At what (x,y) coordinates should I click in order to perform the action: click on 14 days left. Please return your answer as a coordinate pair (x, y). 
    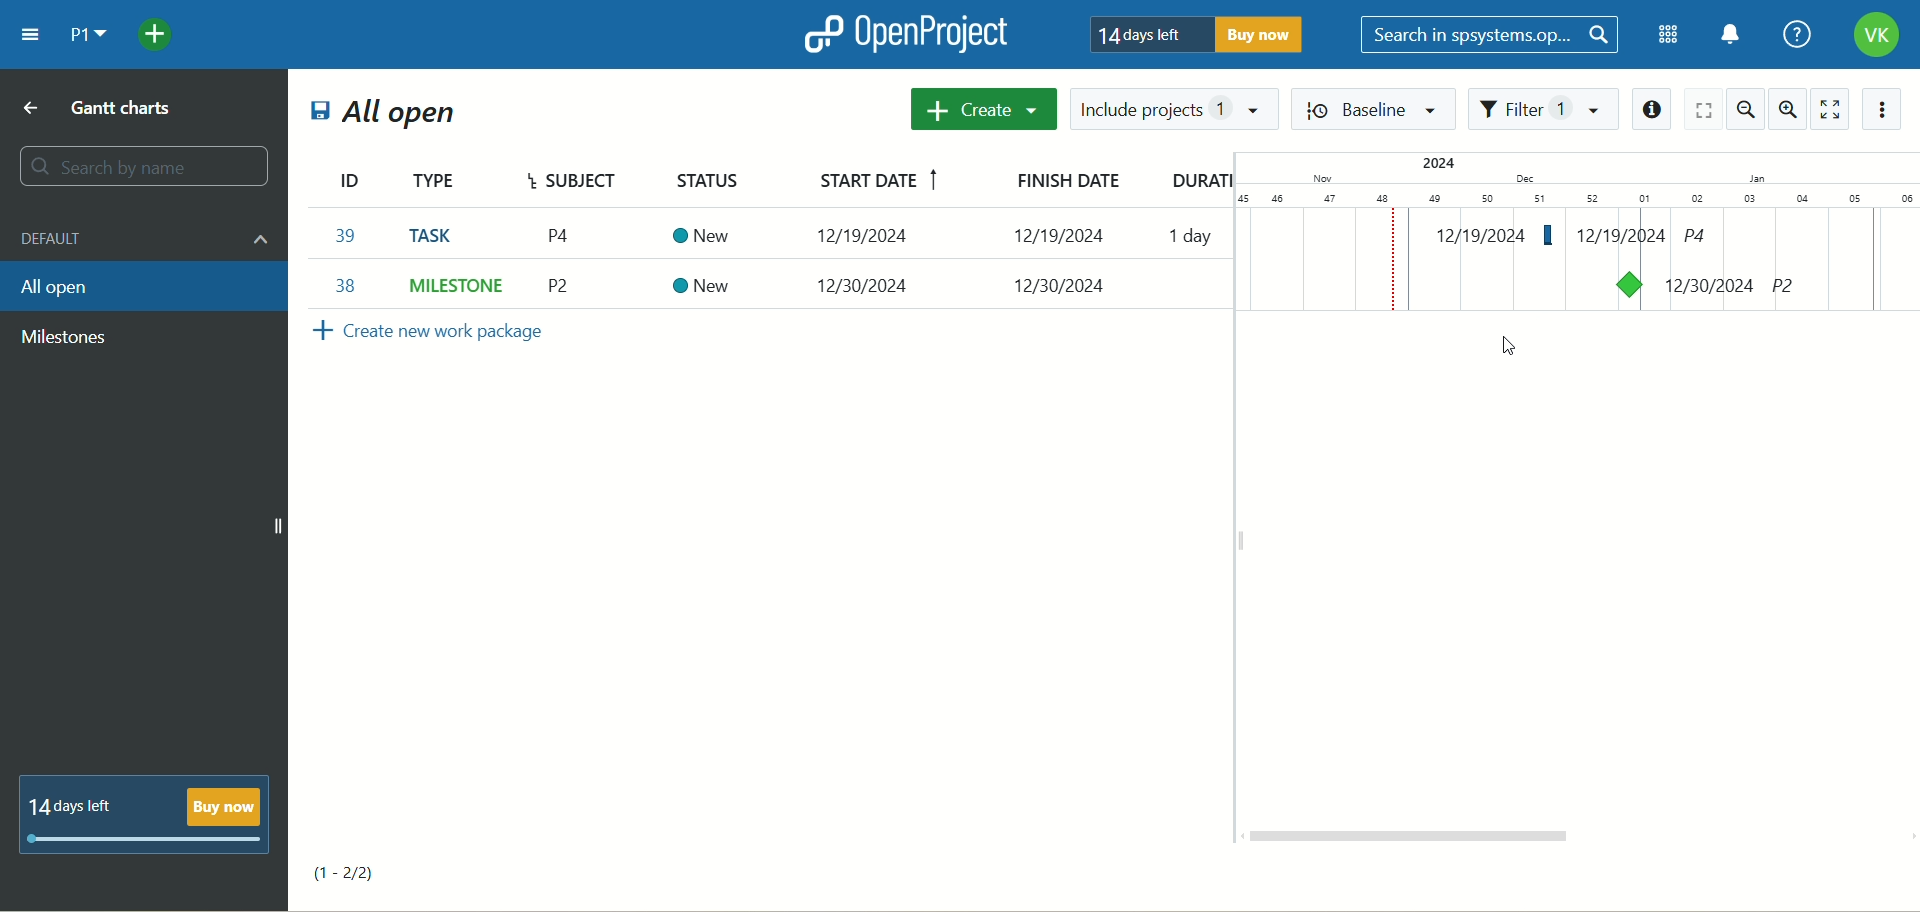
    Looking at the image, I should click on (1148, 36).